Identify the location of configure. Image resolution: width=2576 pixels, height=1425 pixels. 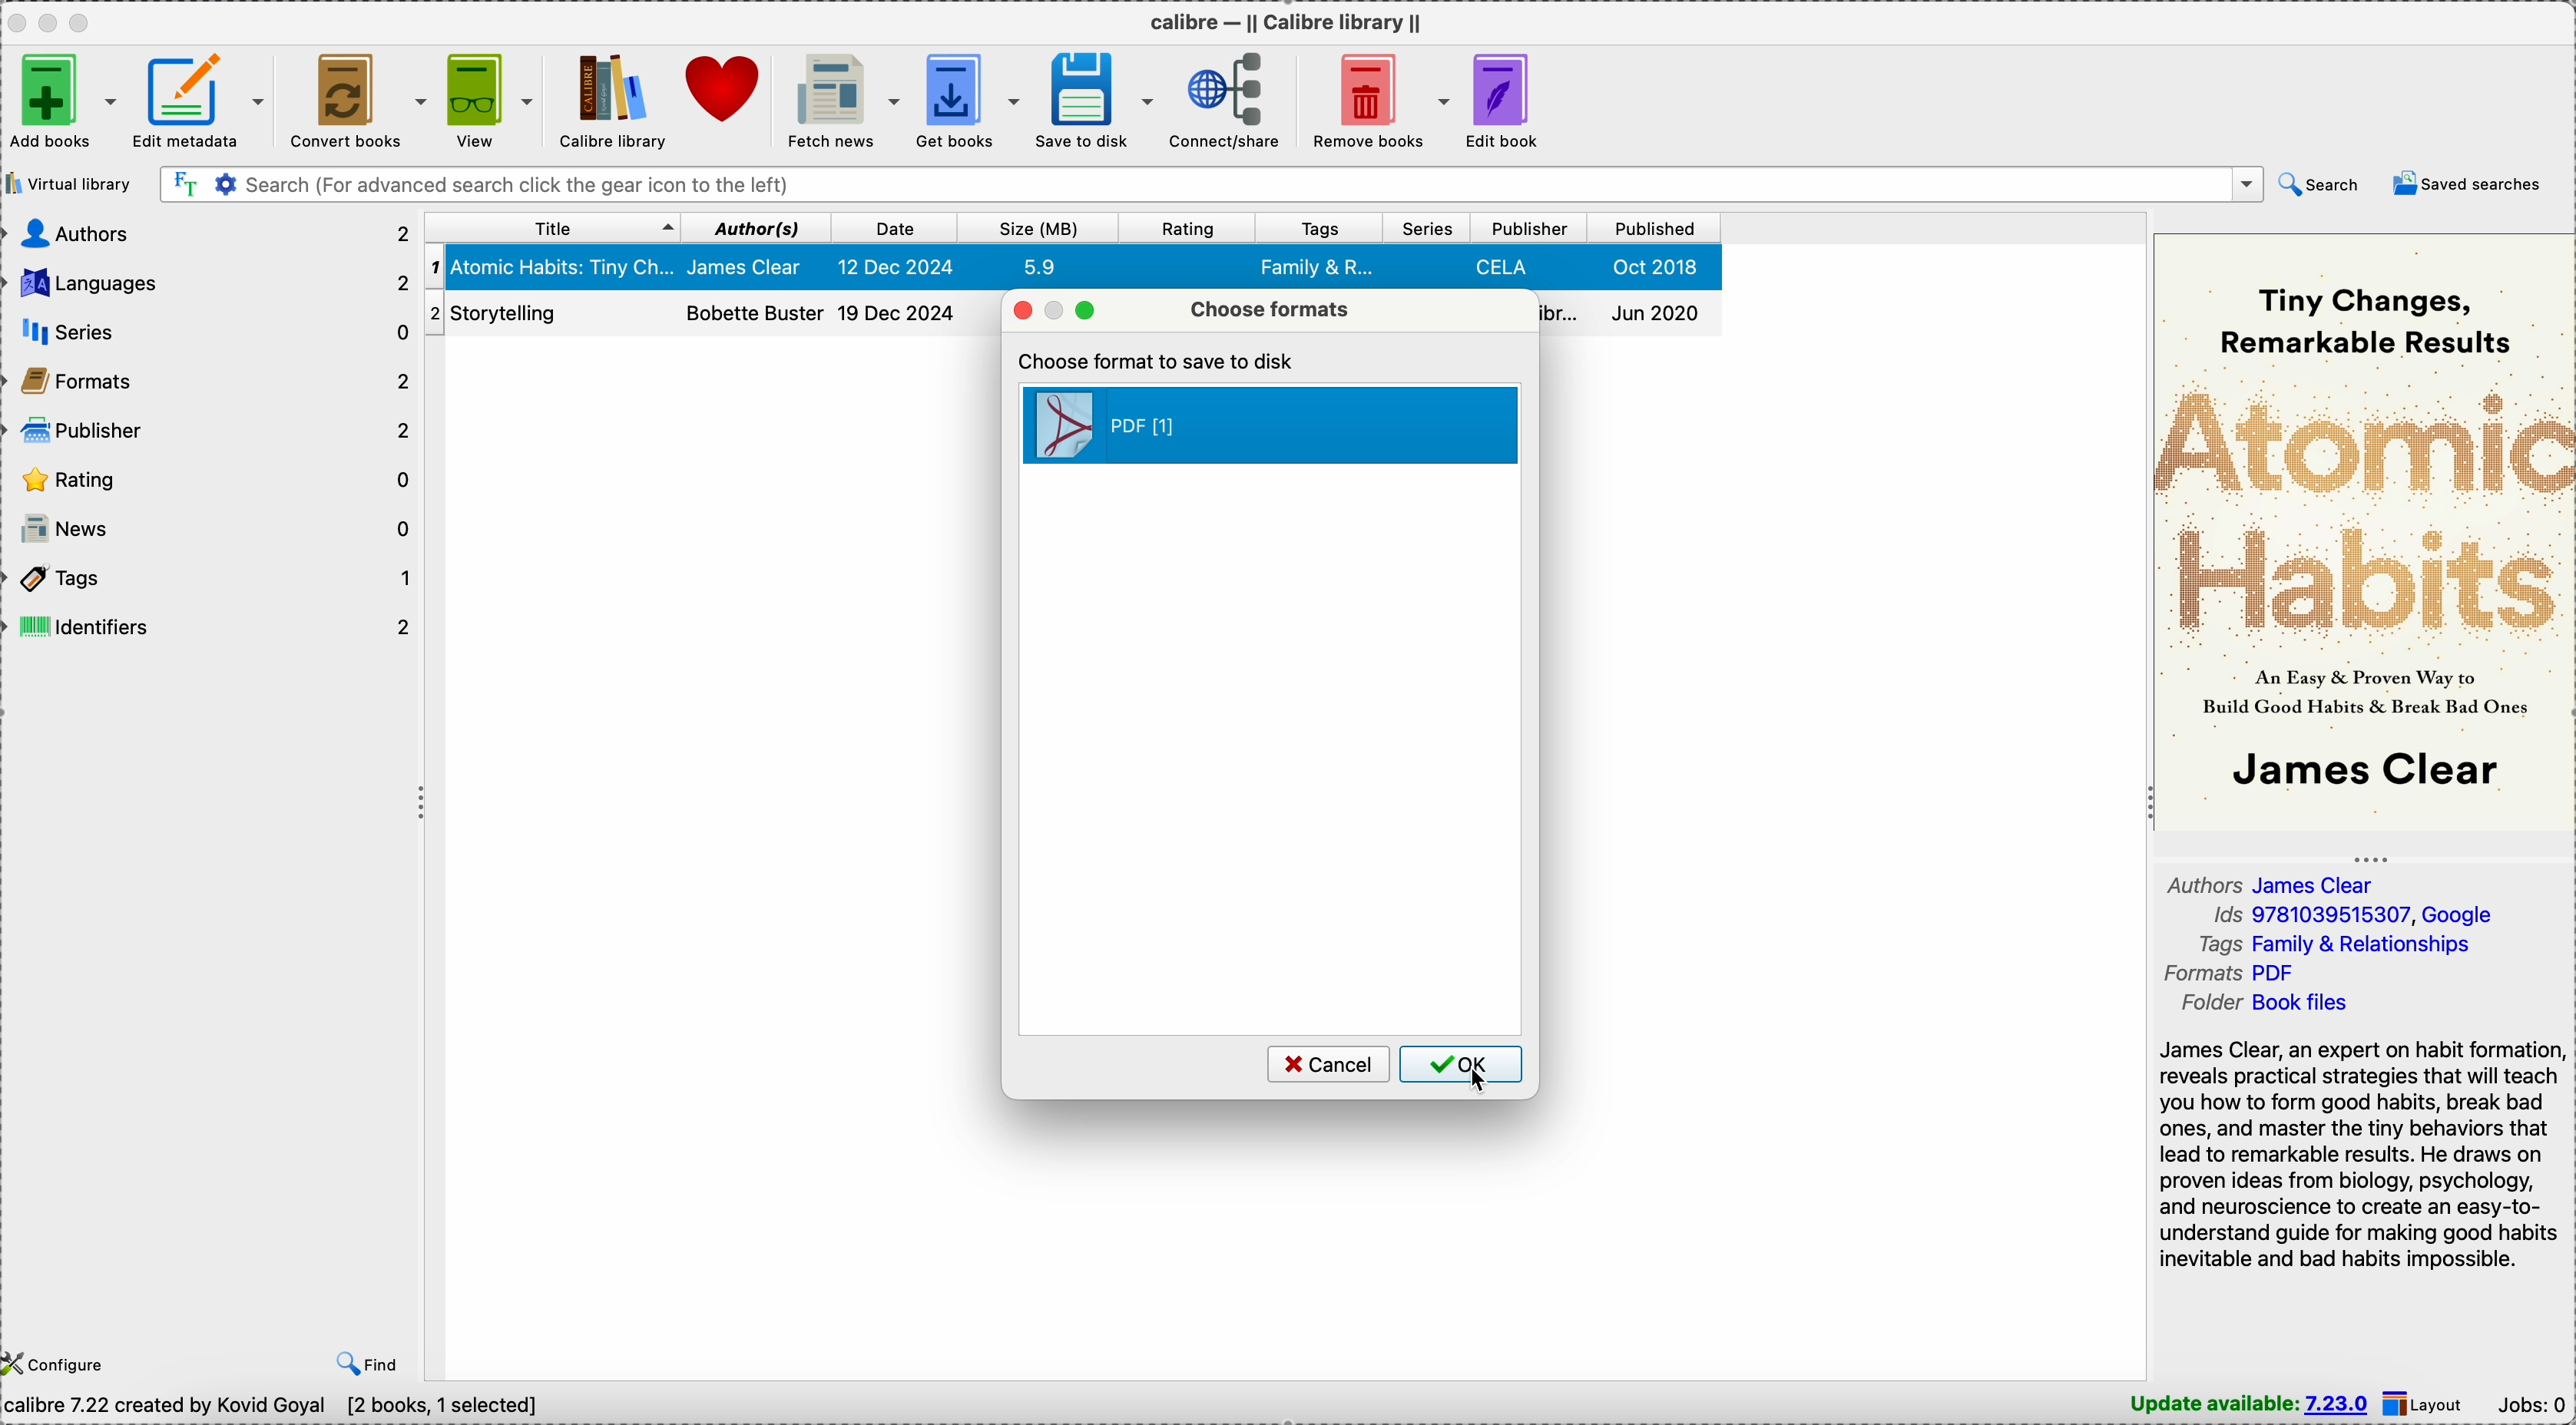
(60, 1361).